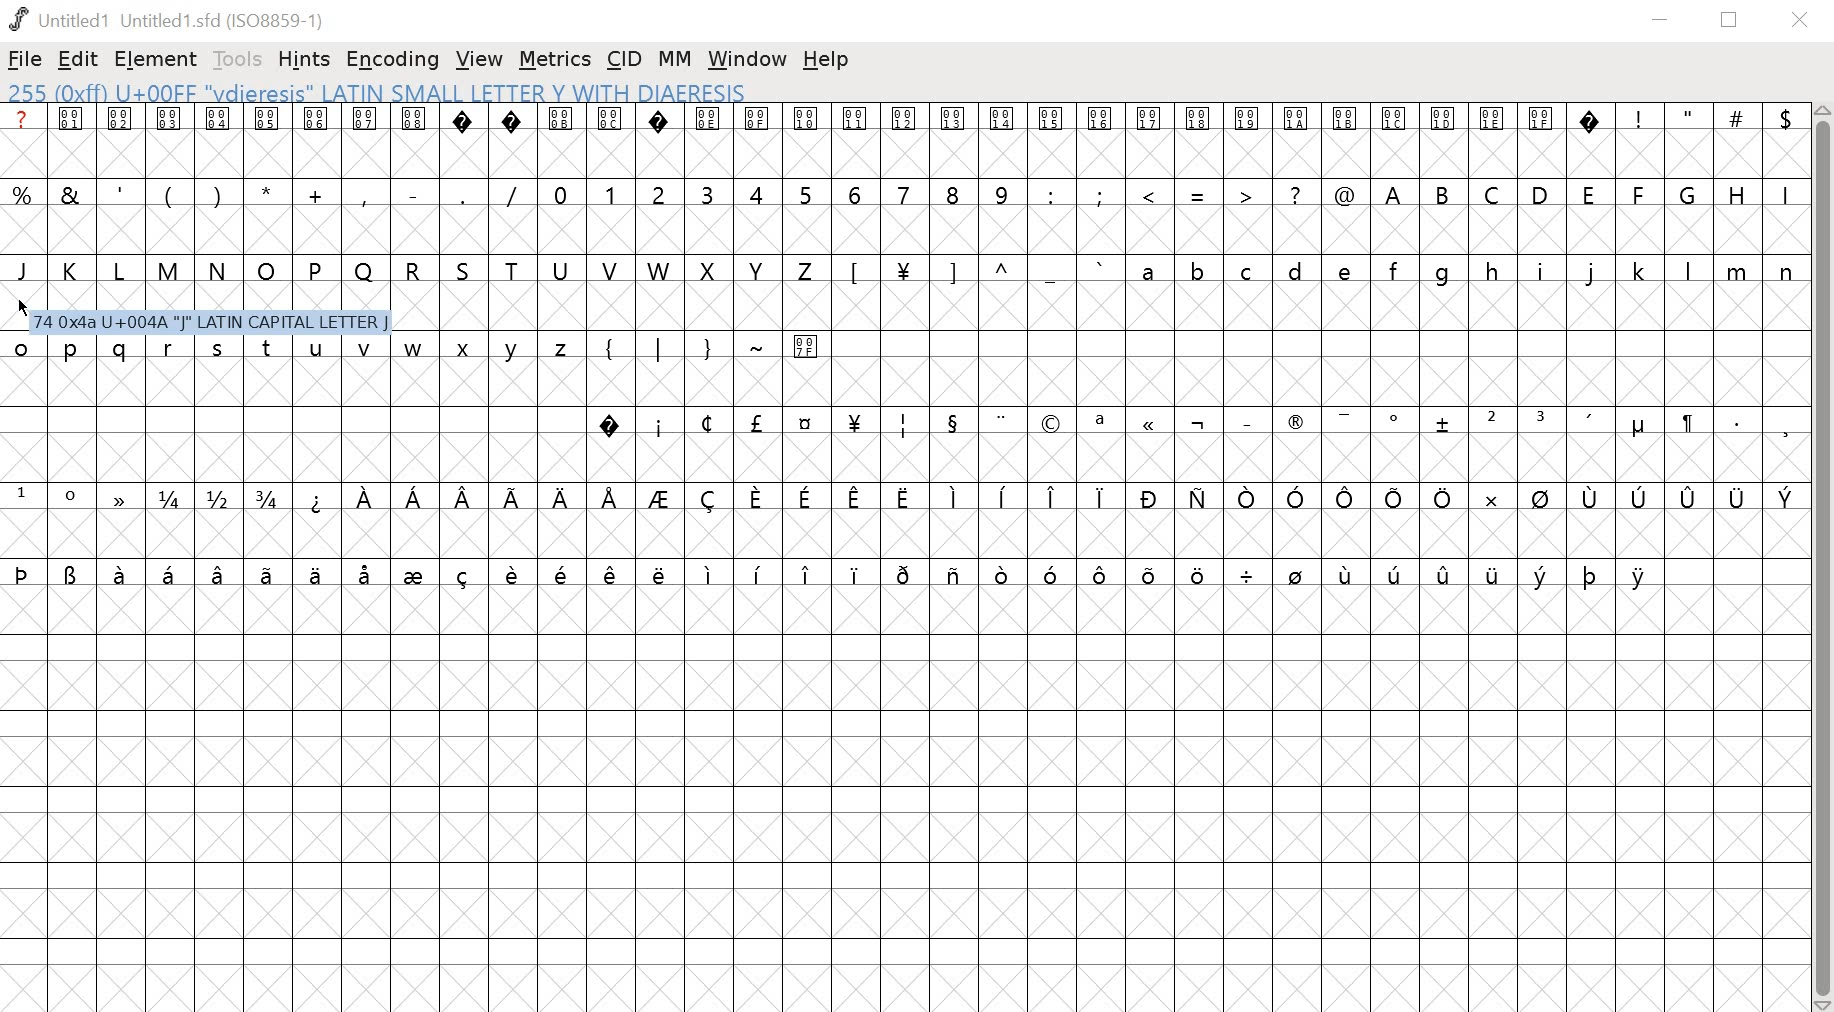 The image size is (1834, 1012). Describe the element at coordinates (268, 193) in the screenshot. I see `special characters` at that location.